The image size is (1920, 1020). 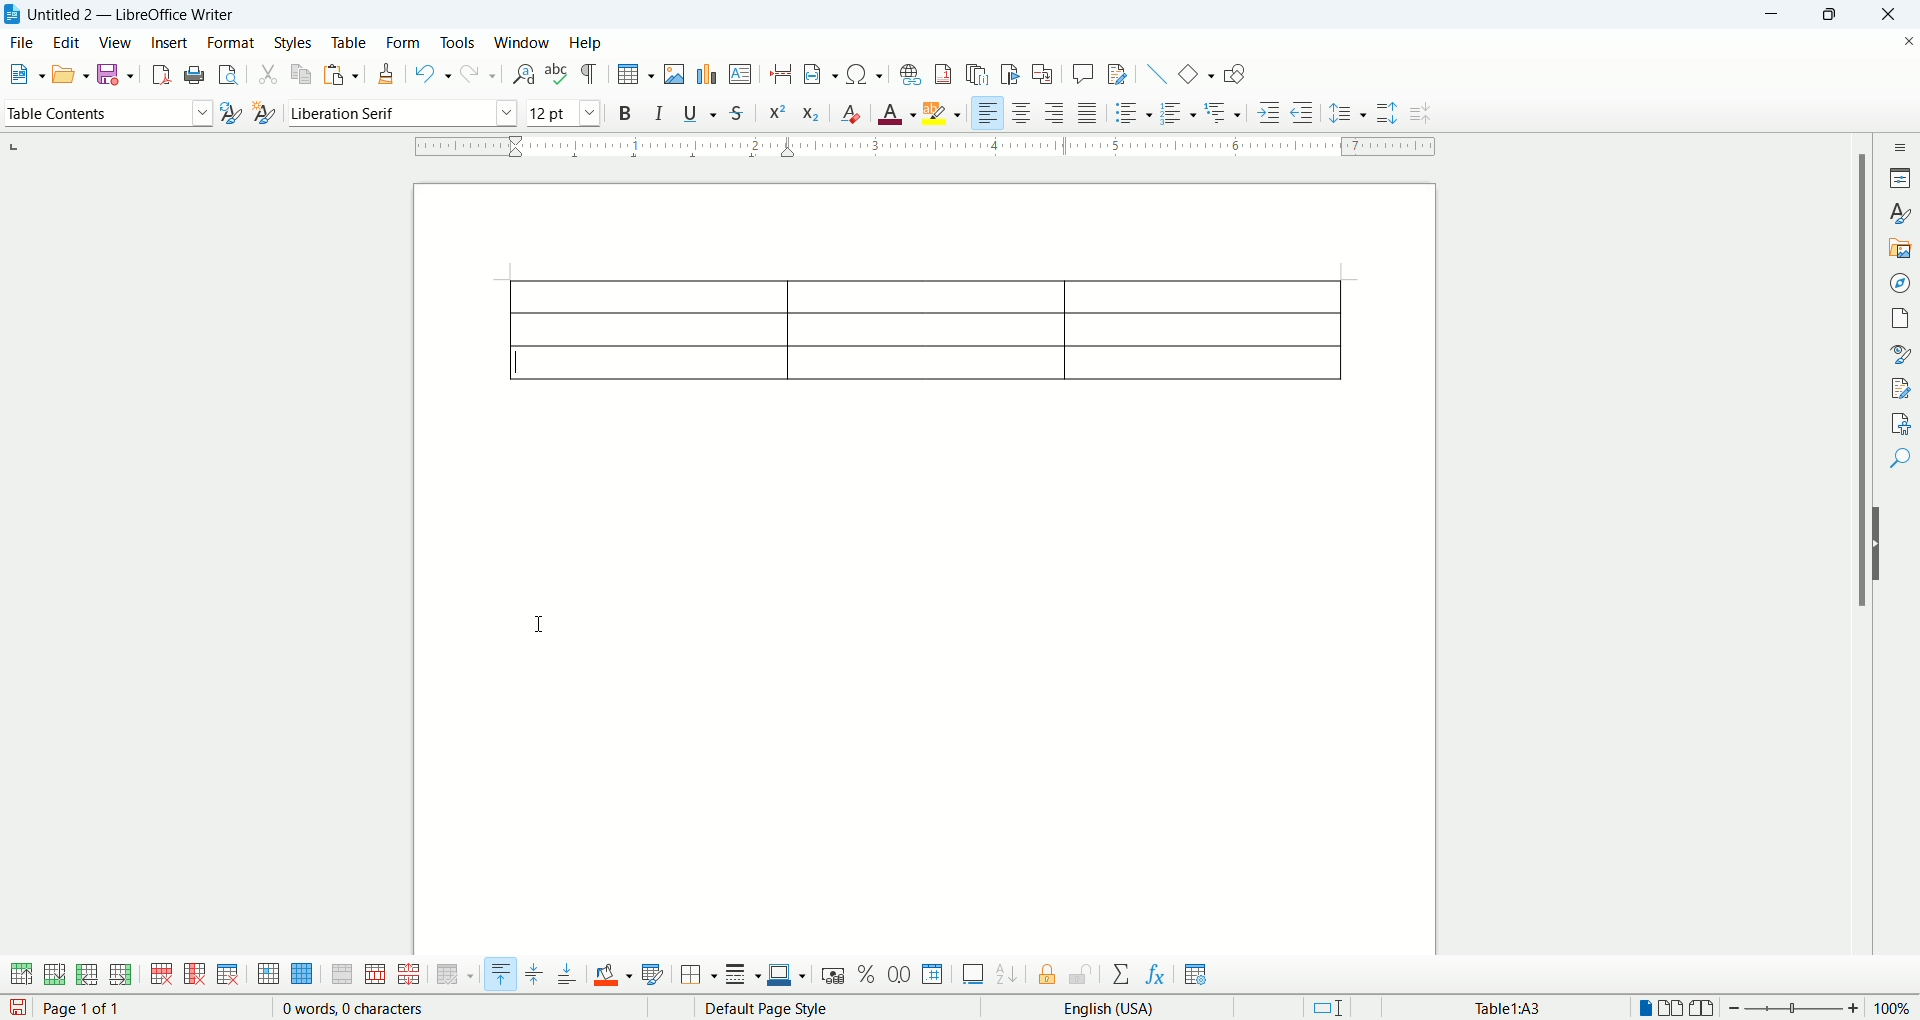 I want to click on view, so click(x=117, y=44).